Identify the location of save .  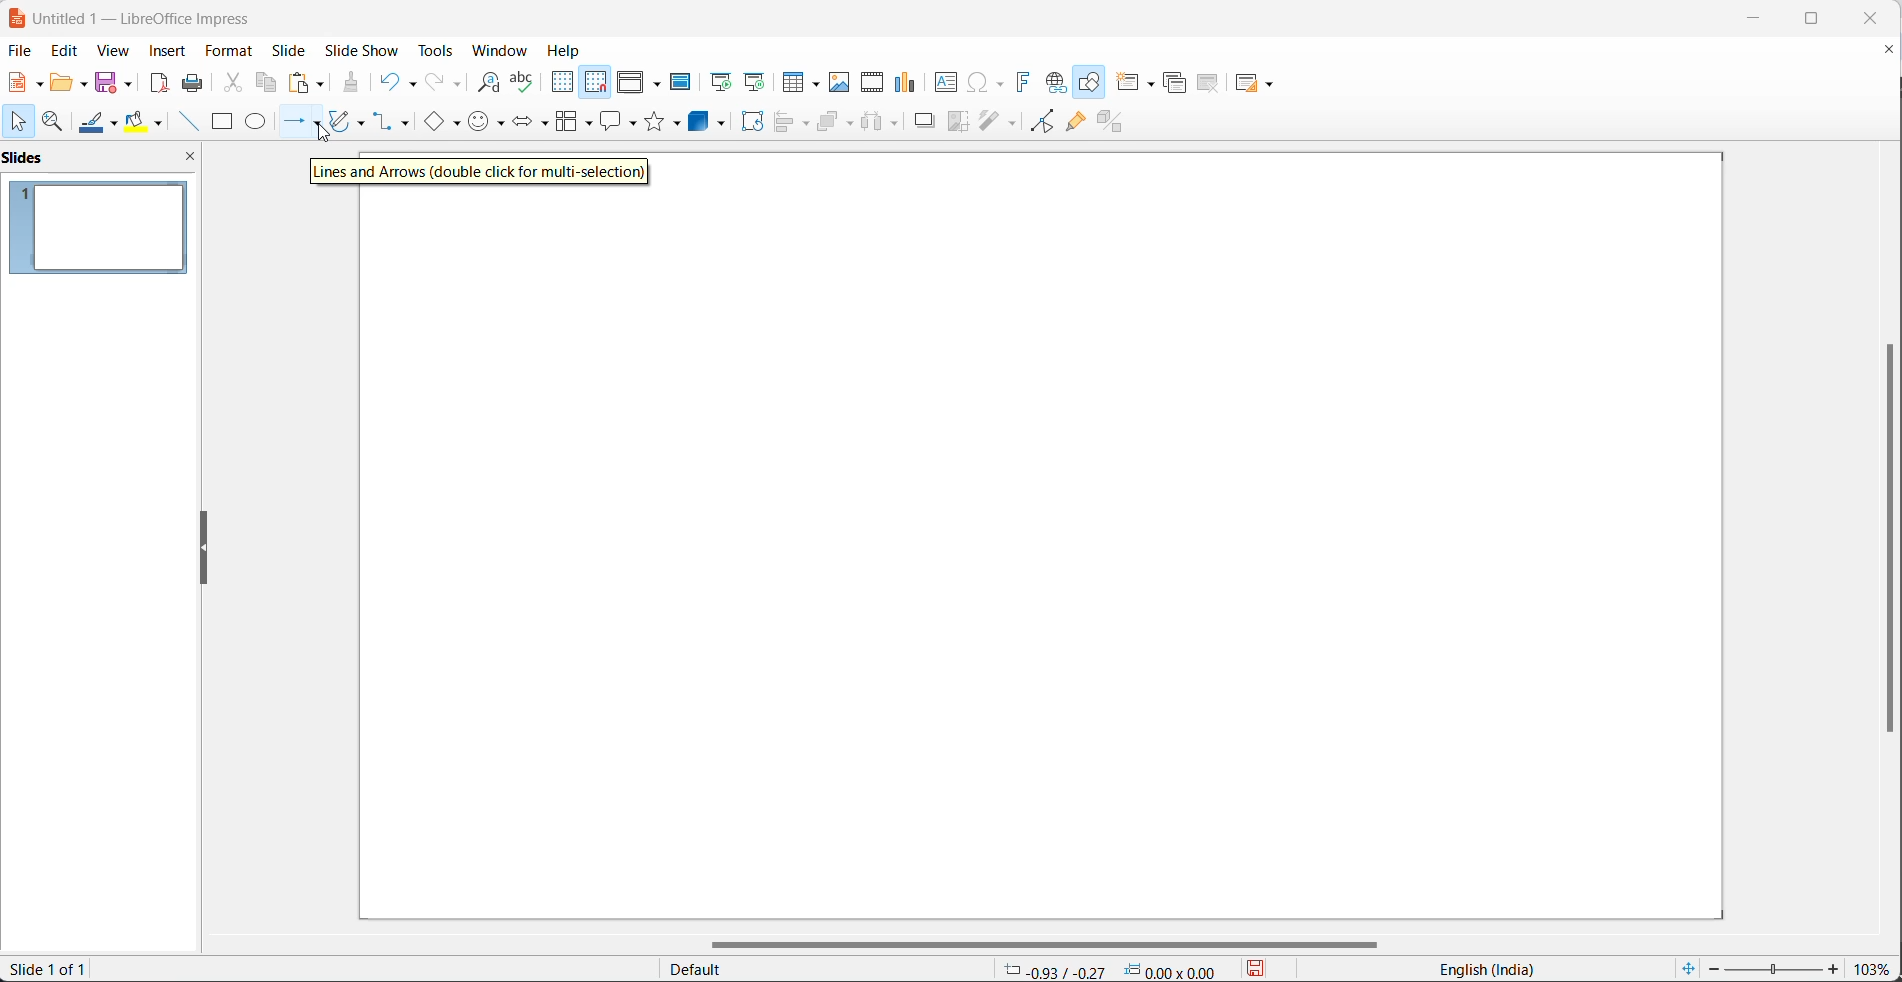
(110, 82).